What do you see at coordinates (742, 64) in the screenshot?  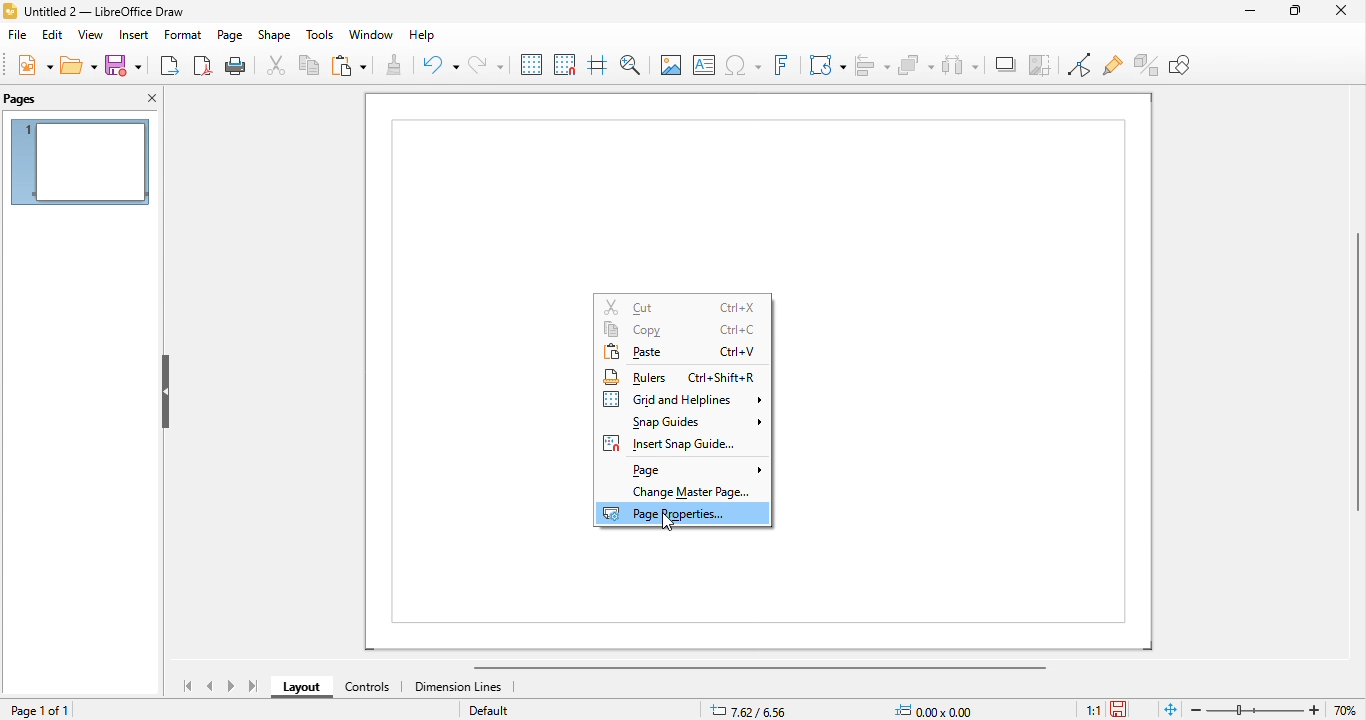 I see `special characters` at bounding box center [742, 64].